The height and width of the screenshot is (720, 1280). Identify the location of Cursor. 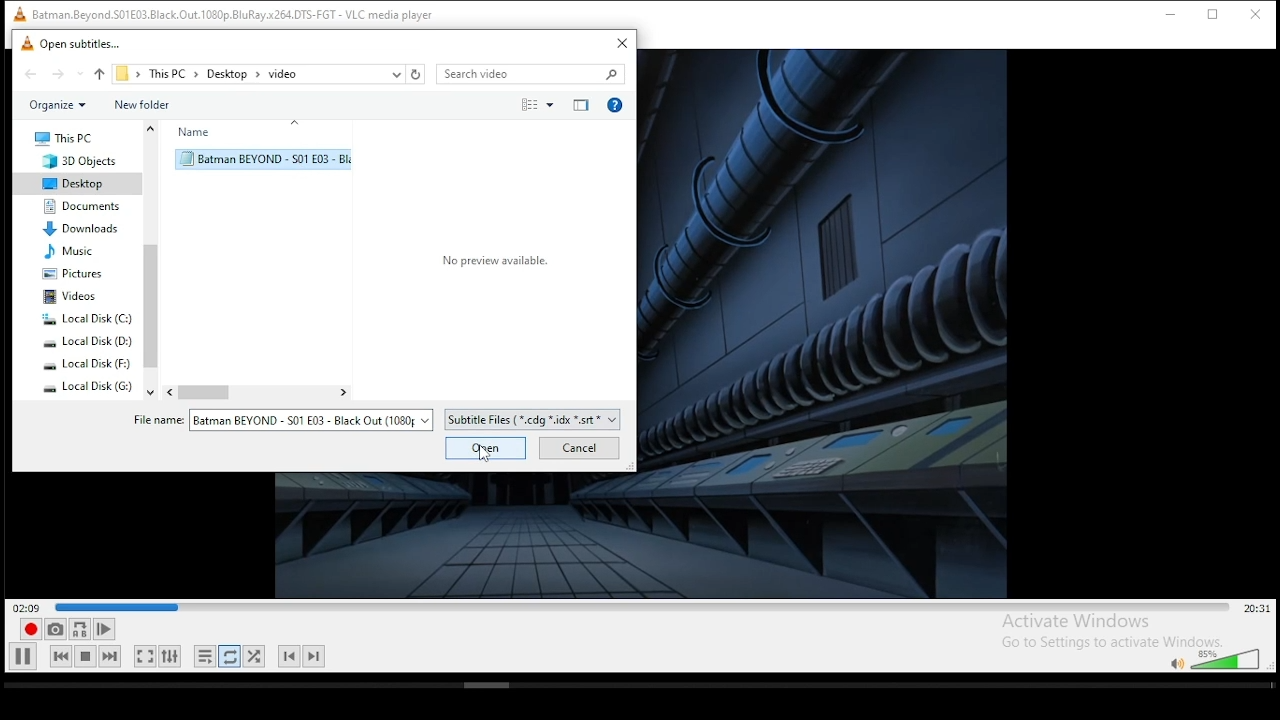
(487, 456).